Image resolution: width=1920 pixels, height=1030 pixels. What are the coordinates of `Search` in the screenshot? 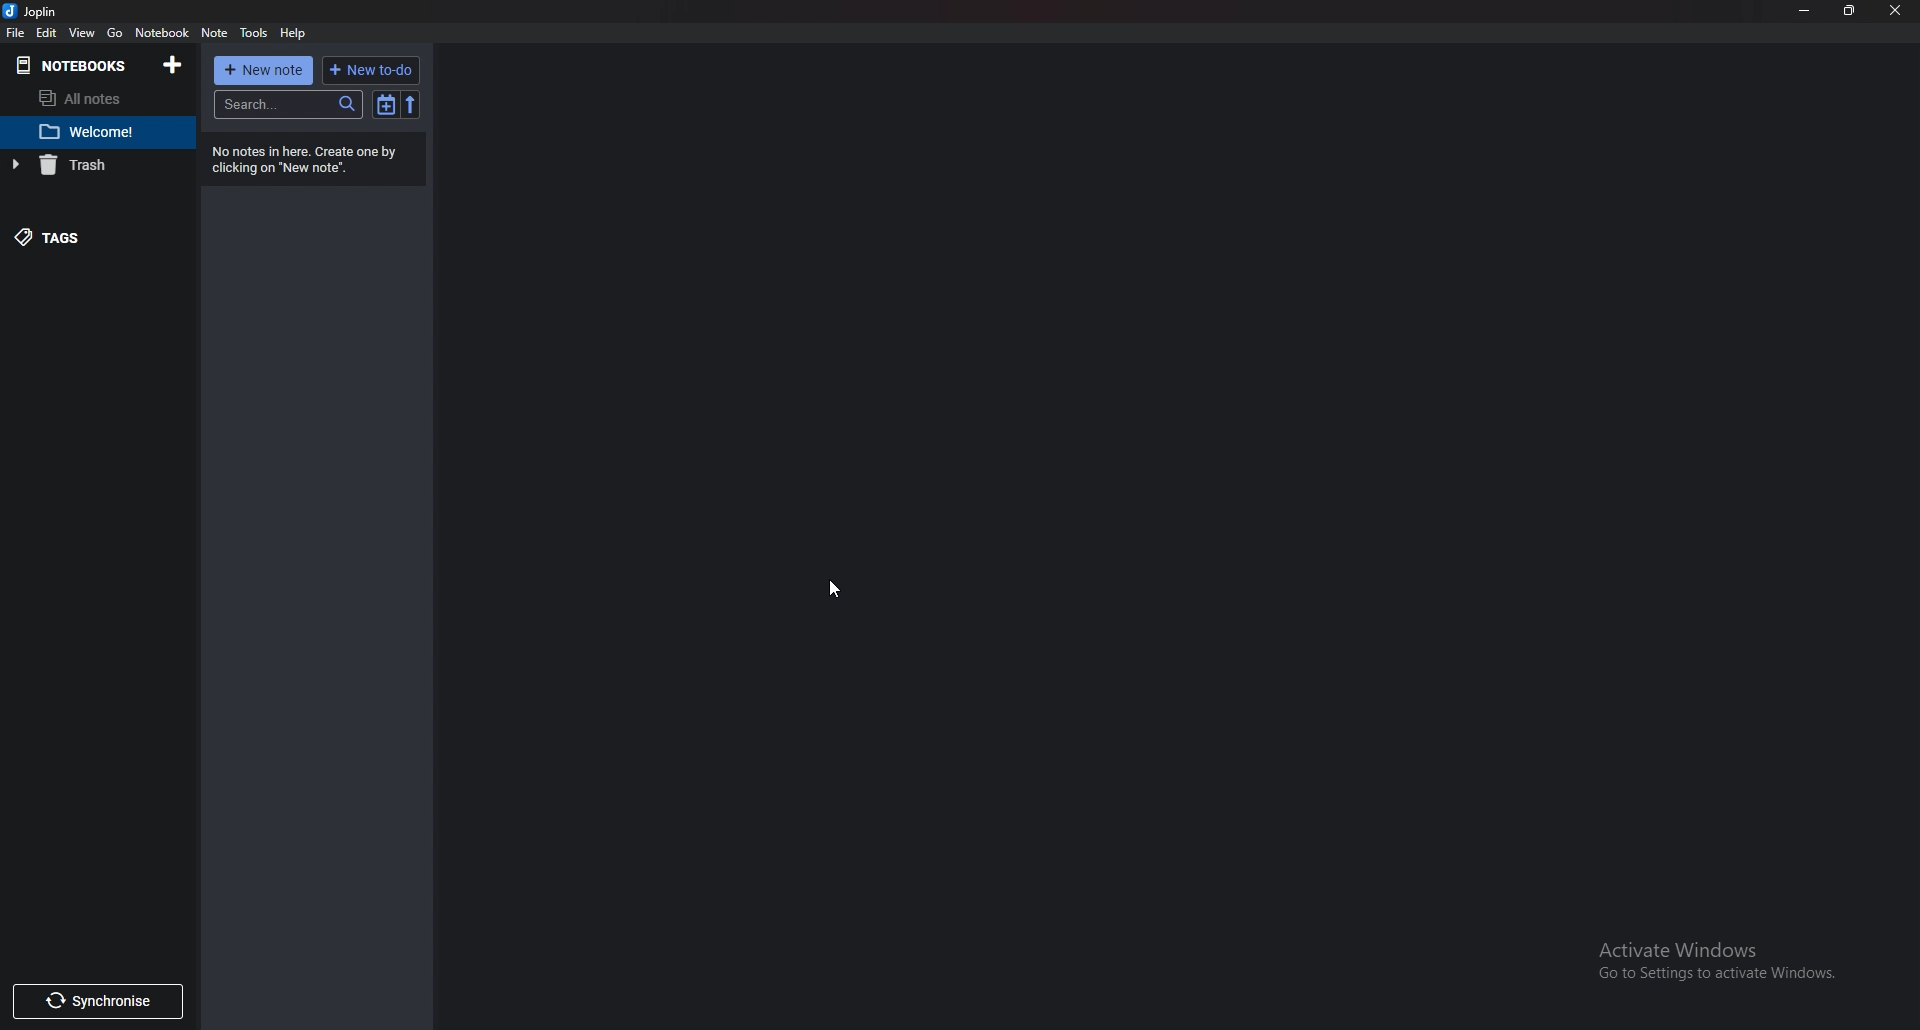 It's located at (292, 105).